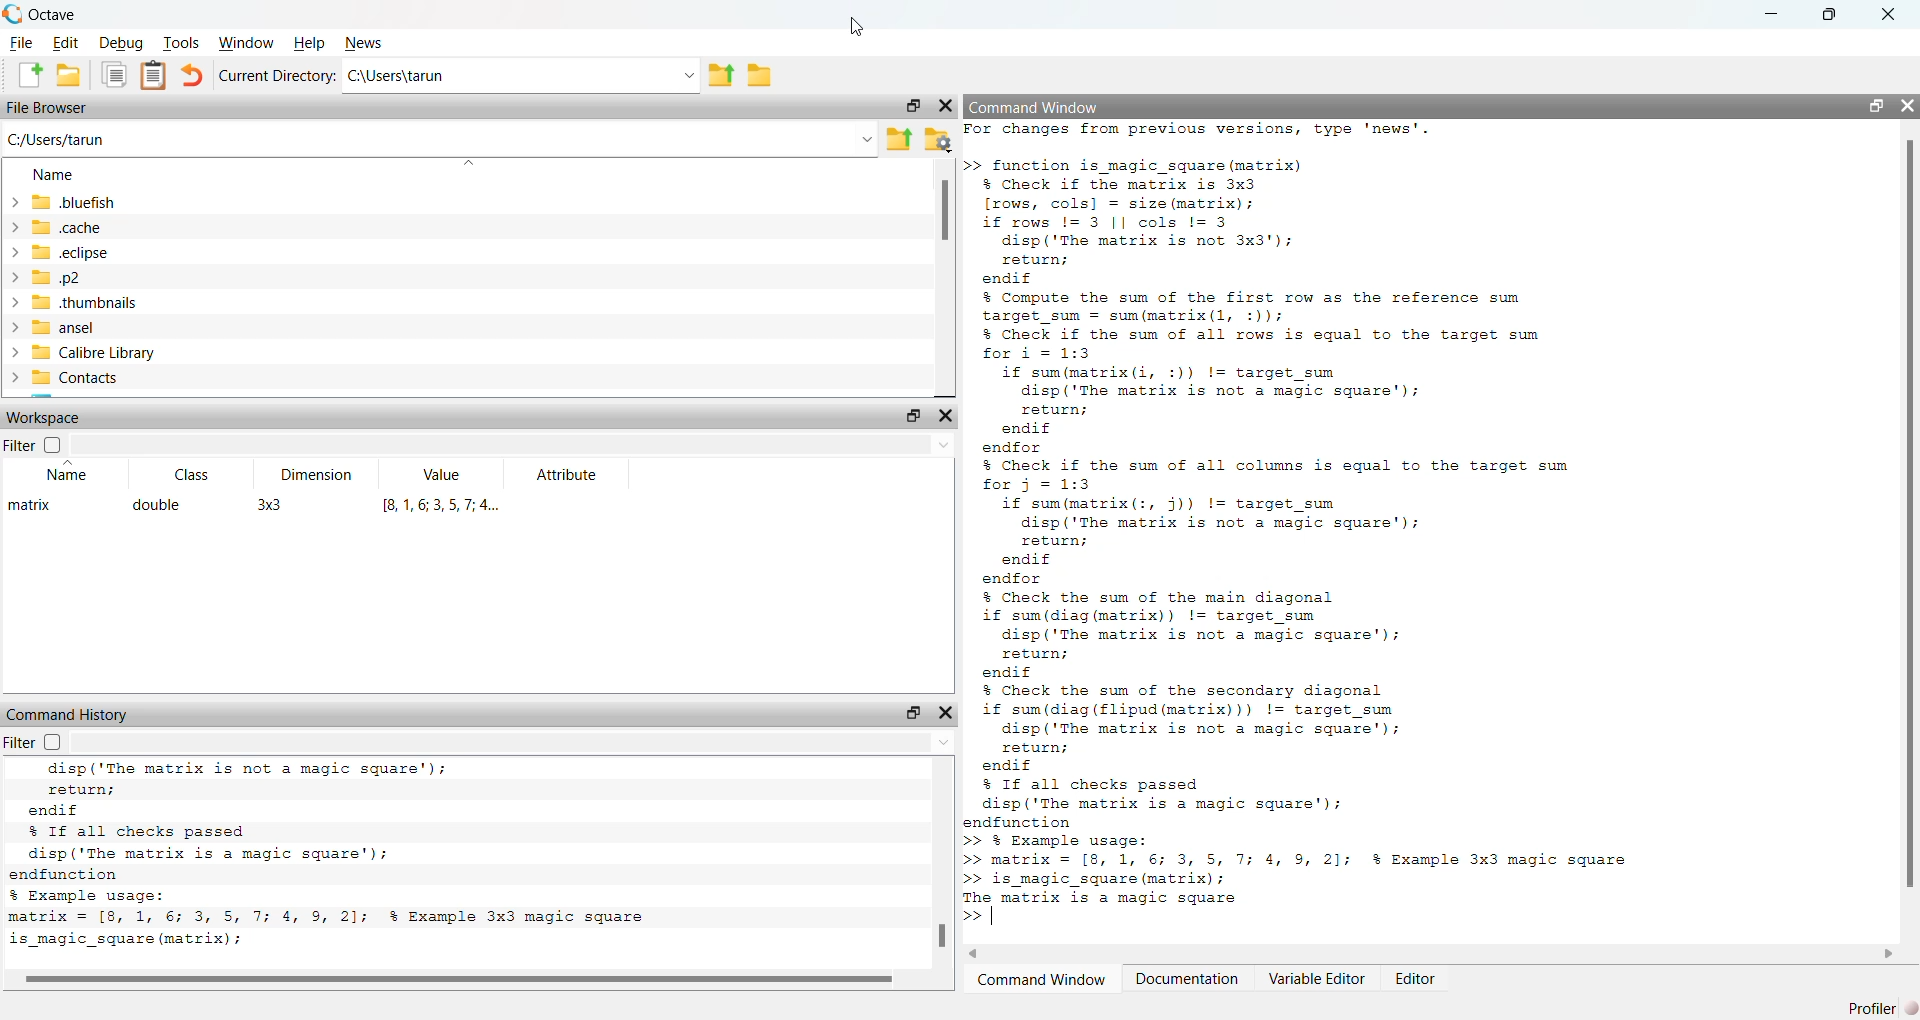  Describe the element at coordinates (721, 77) in the screenshot. I see `Previous folder` at that location.